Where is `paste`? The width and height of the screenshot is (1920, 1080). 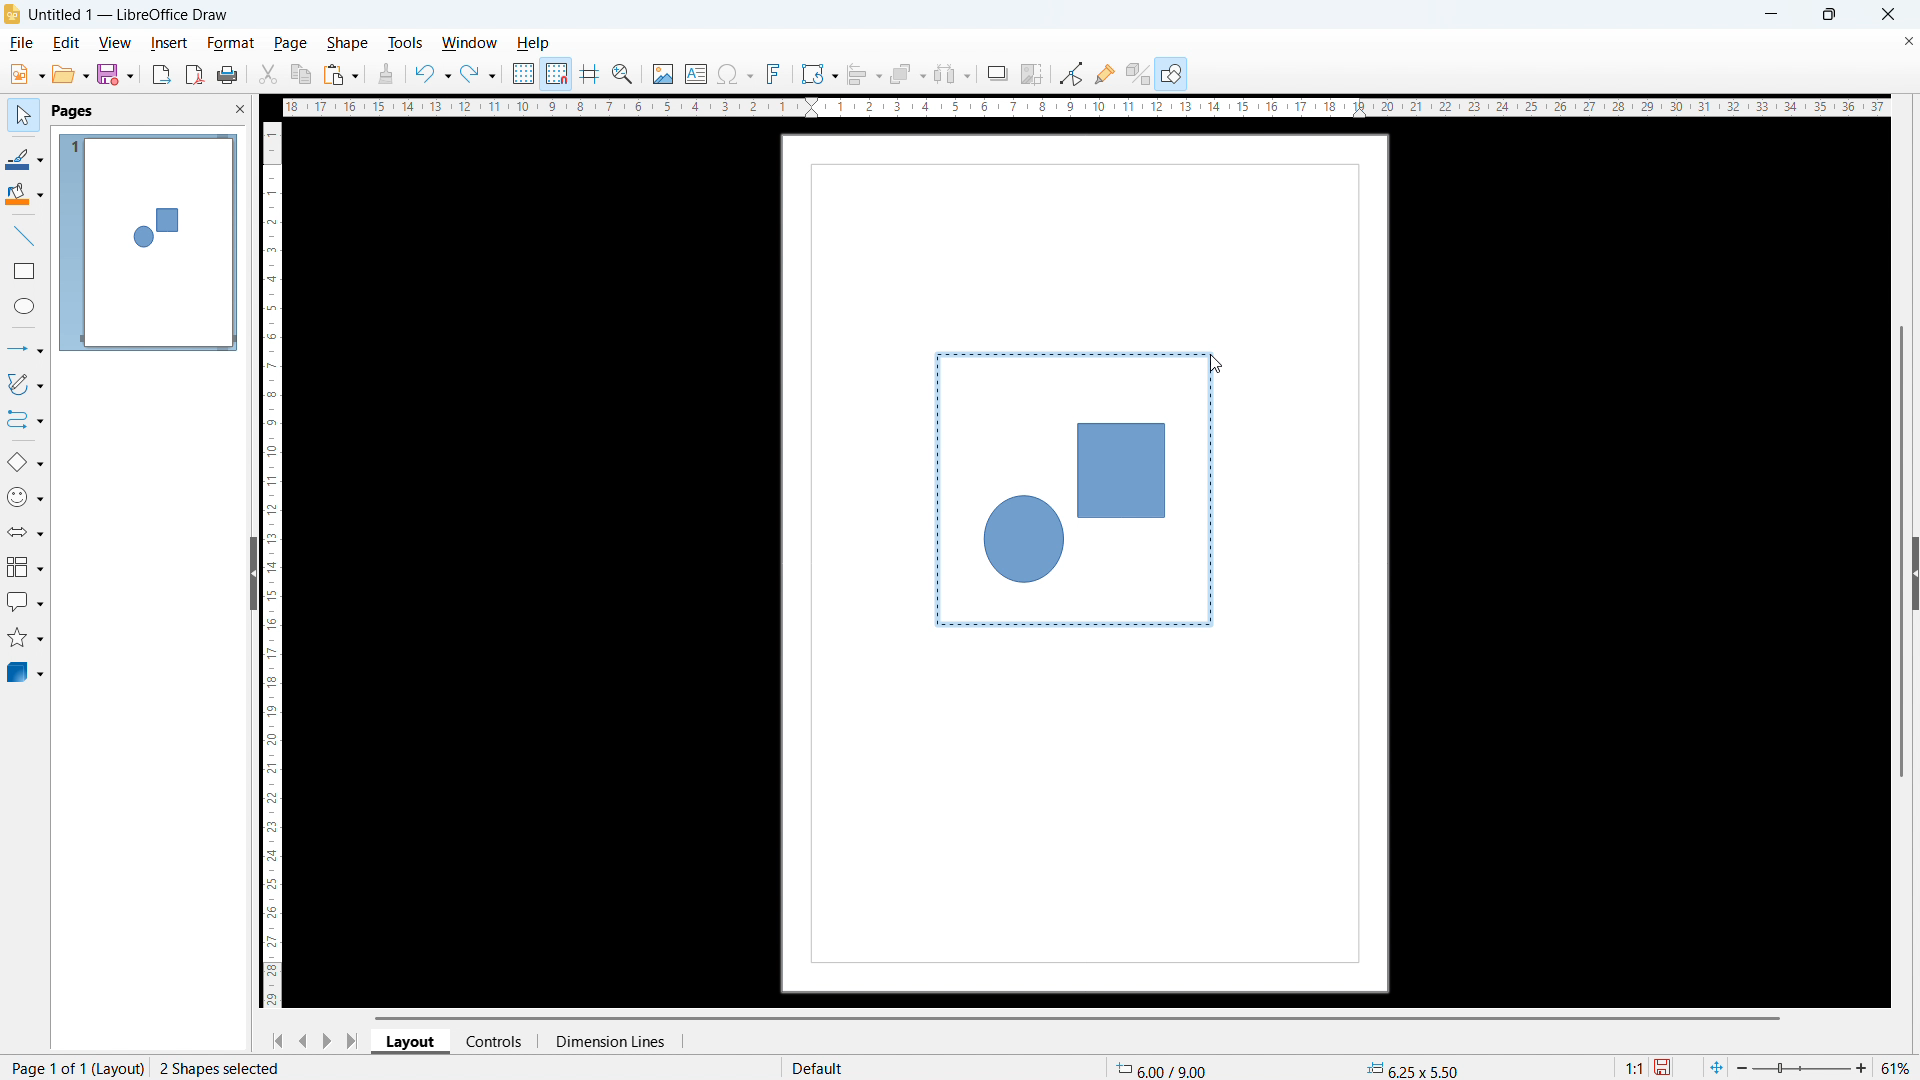 paste is located at coordinates (343, 75).